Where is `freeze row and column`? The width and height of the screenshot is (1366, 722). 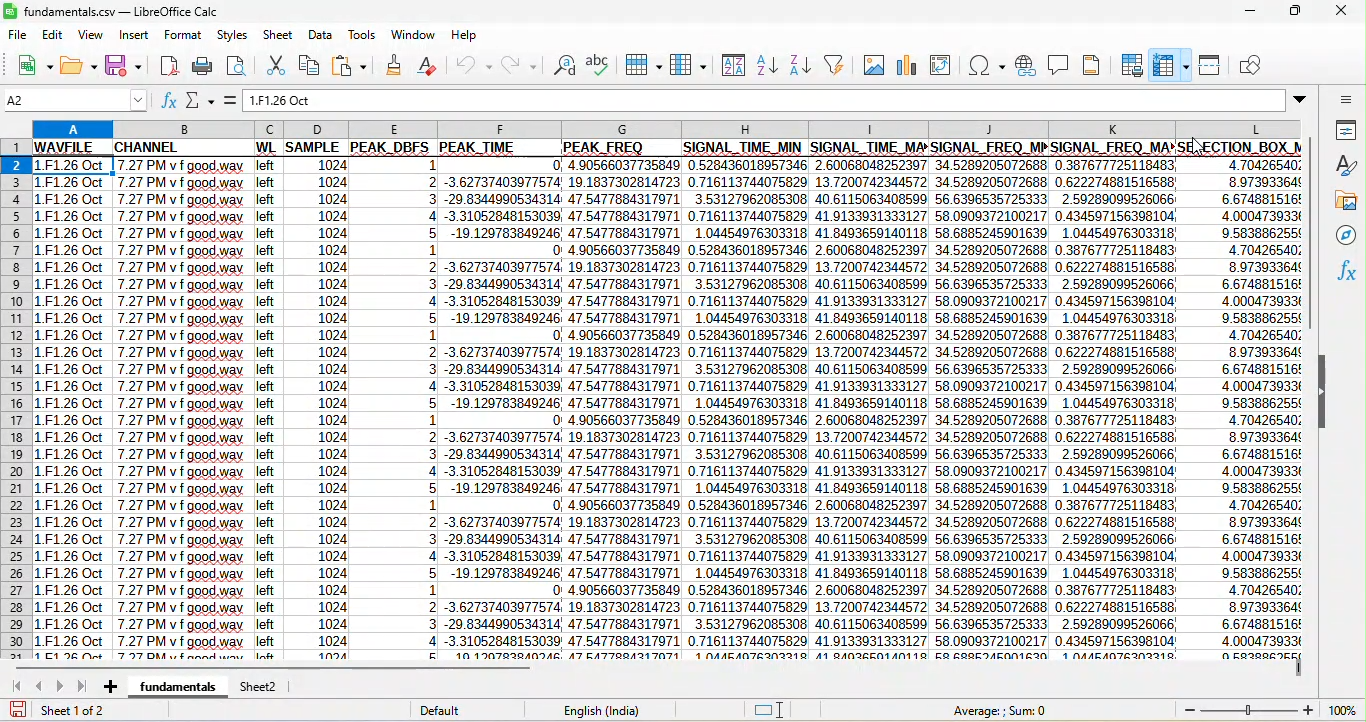
freeze row and column is located at coordinates (1173, 62).